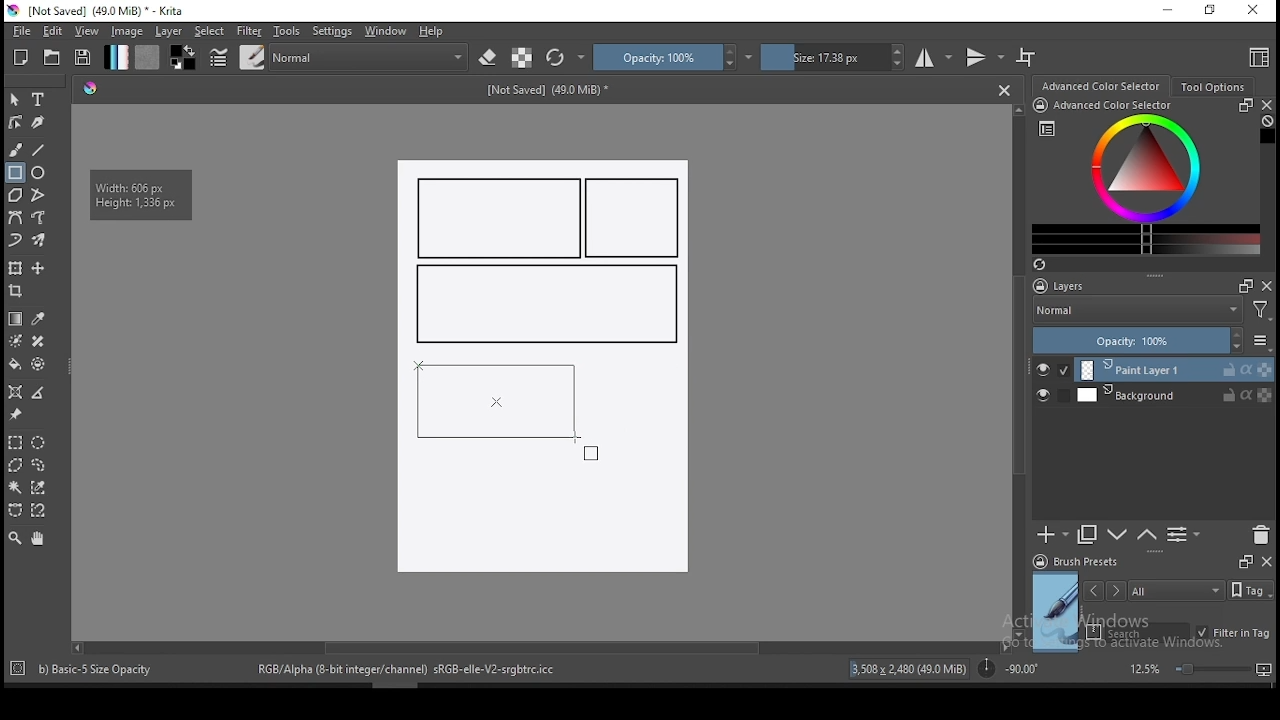 The image size is (1280, 720). Describe the element at coordinates (1240, 285) in the screenshot. I see `Frames` at that location.